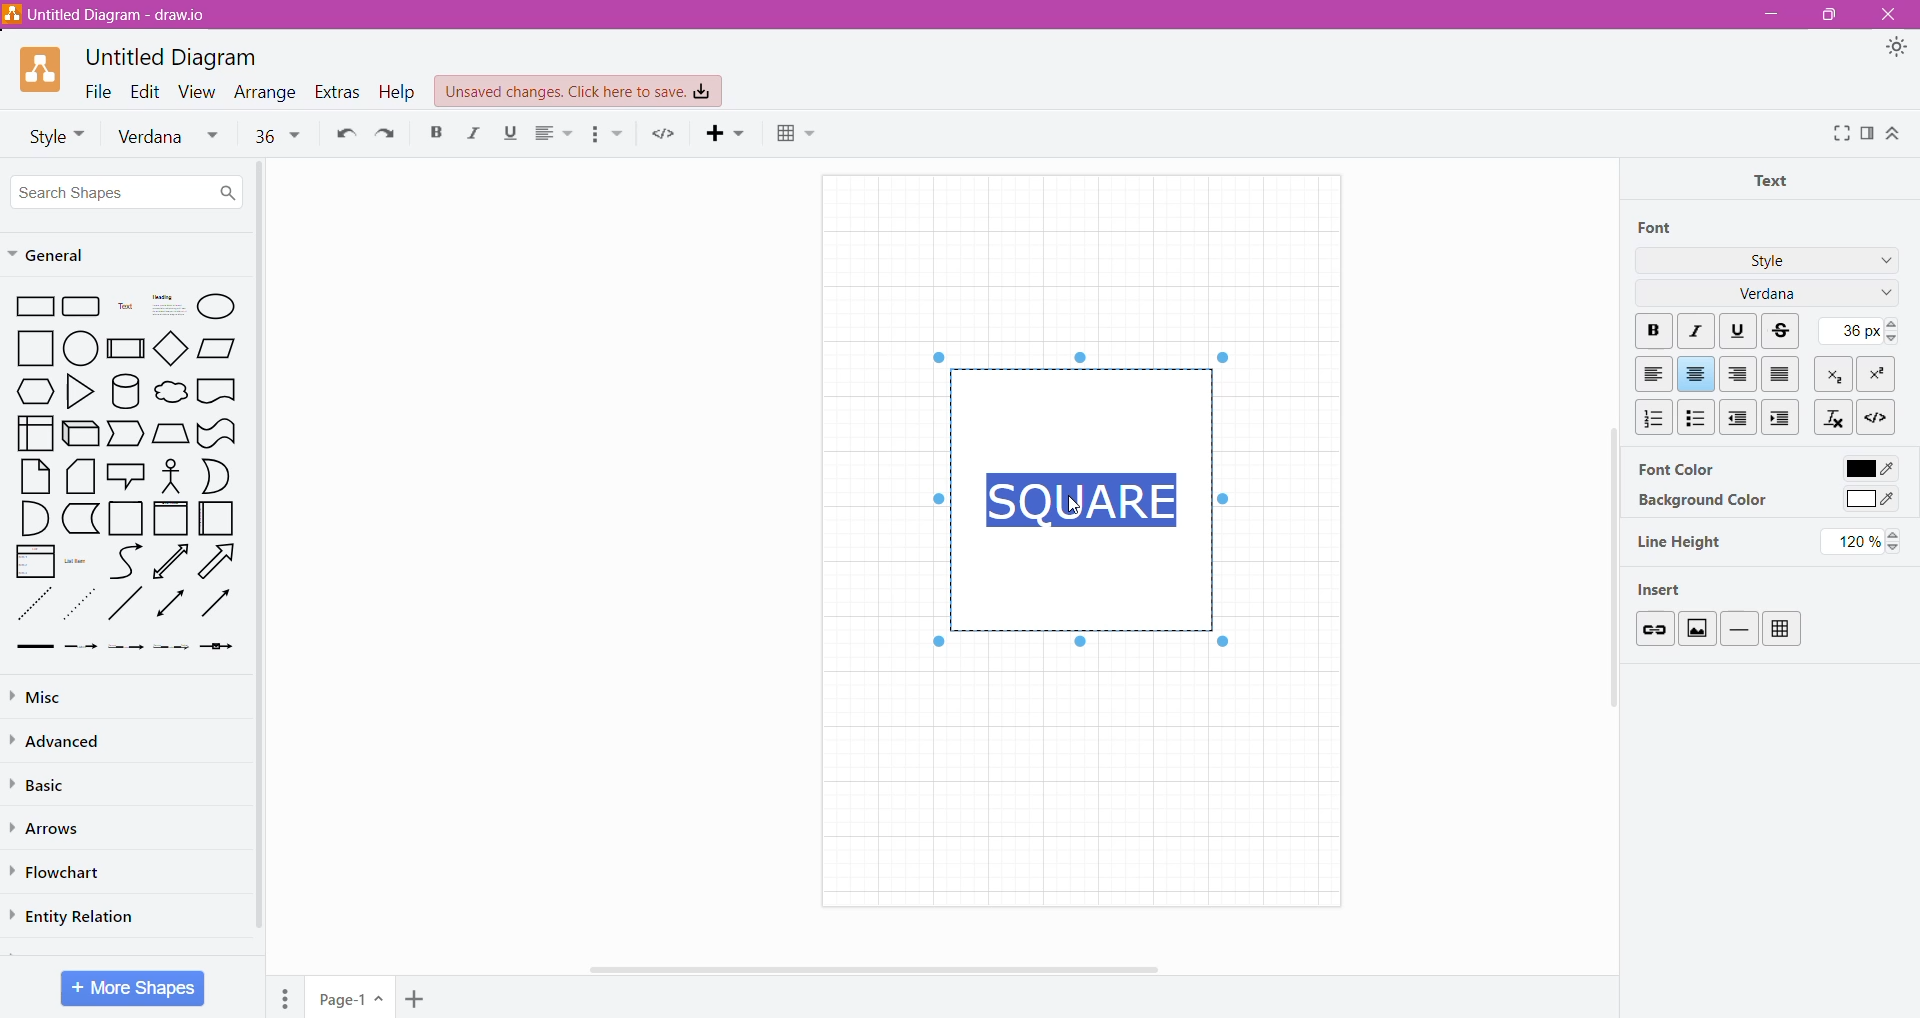 The image size is (1920, 1018). What do you see at coordinates (1886, 14) in the screenshot?
I see `Close` at bounding box center [1886, 14].